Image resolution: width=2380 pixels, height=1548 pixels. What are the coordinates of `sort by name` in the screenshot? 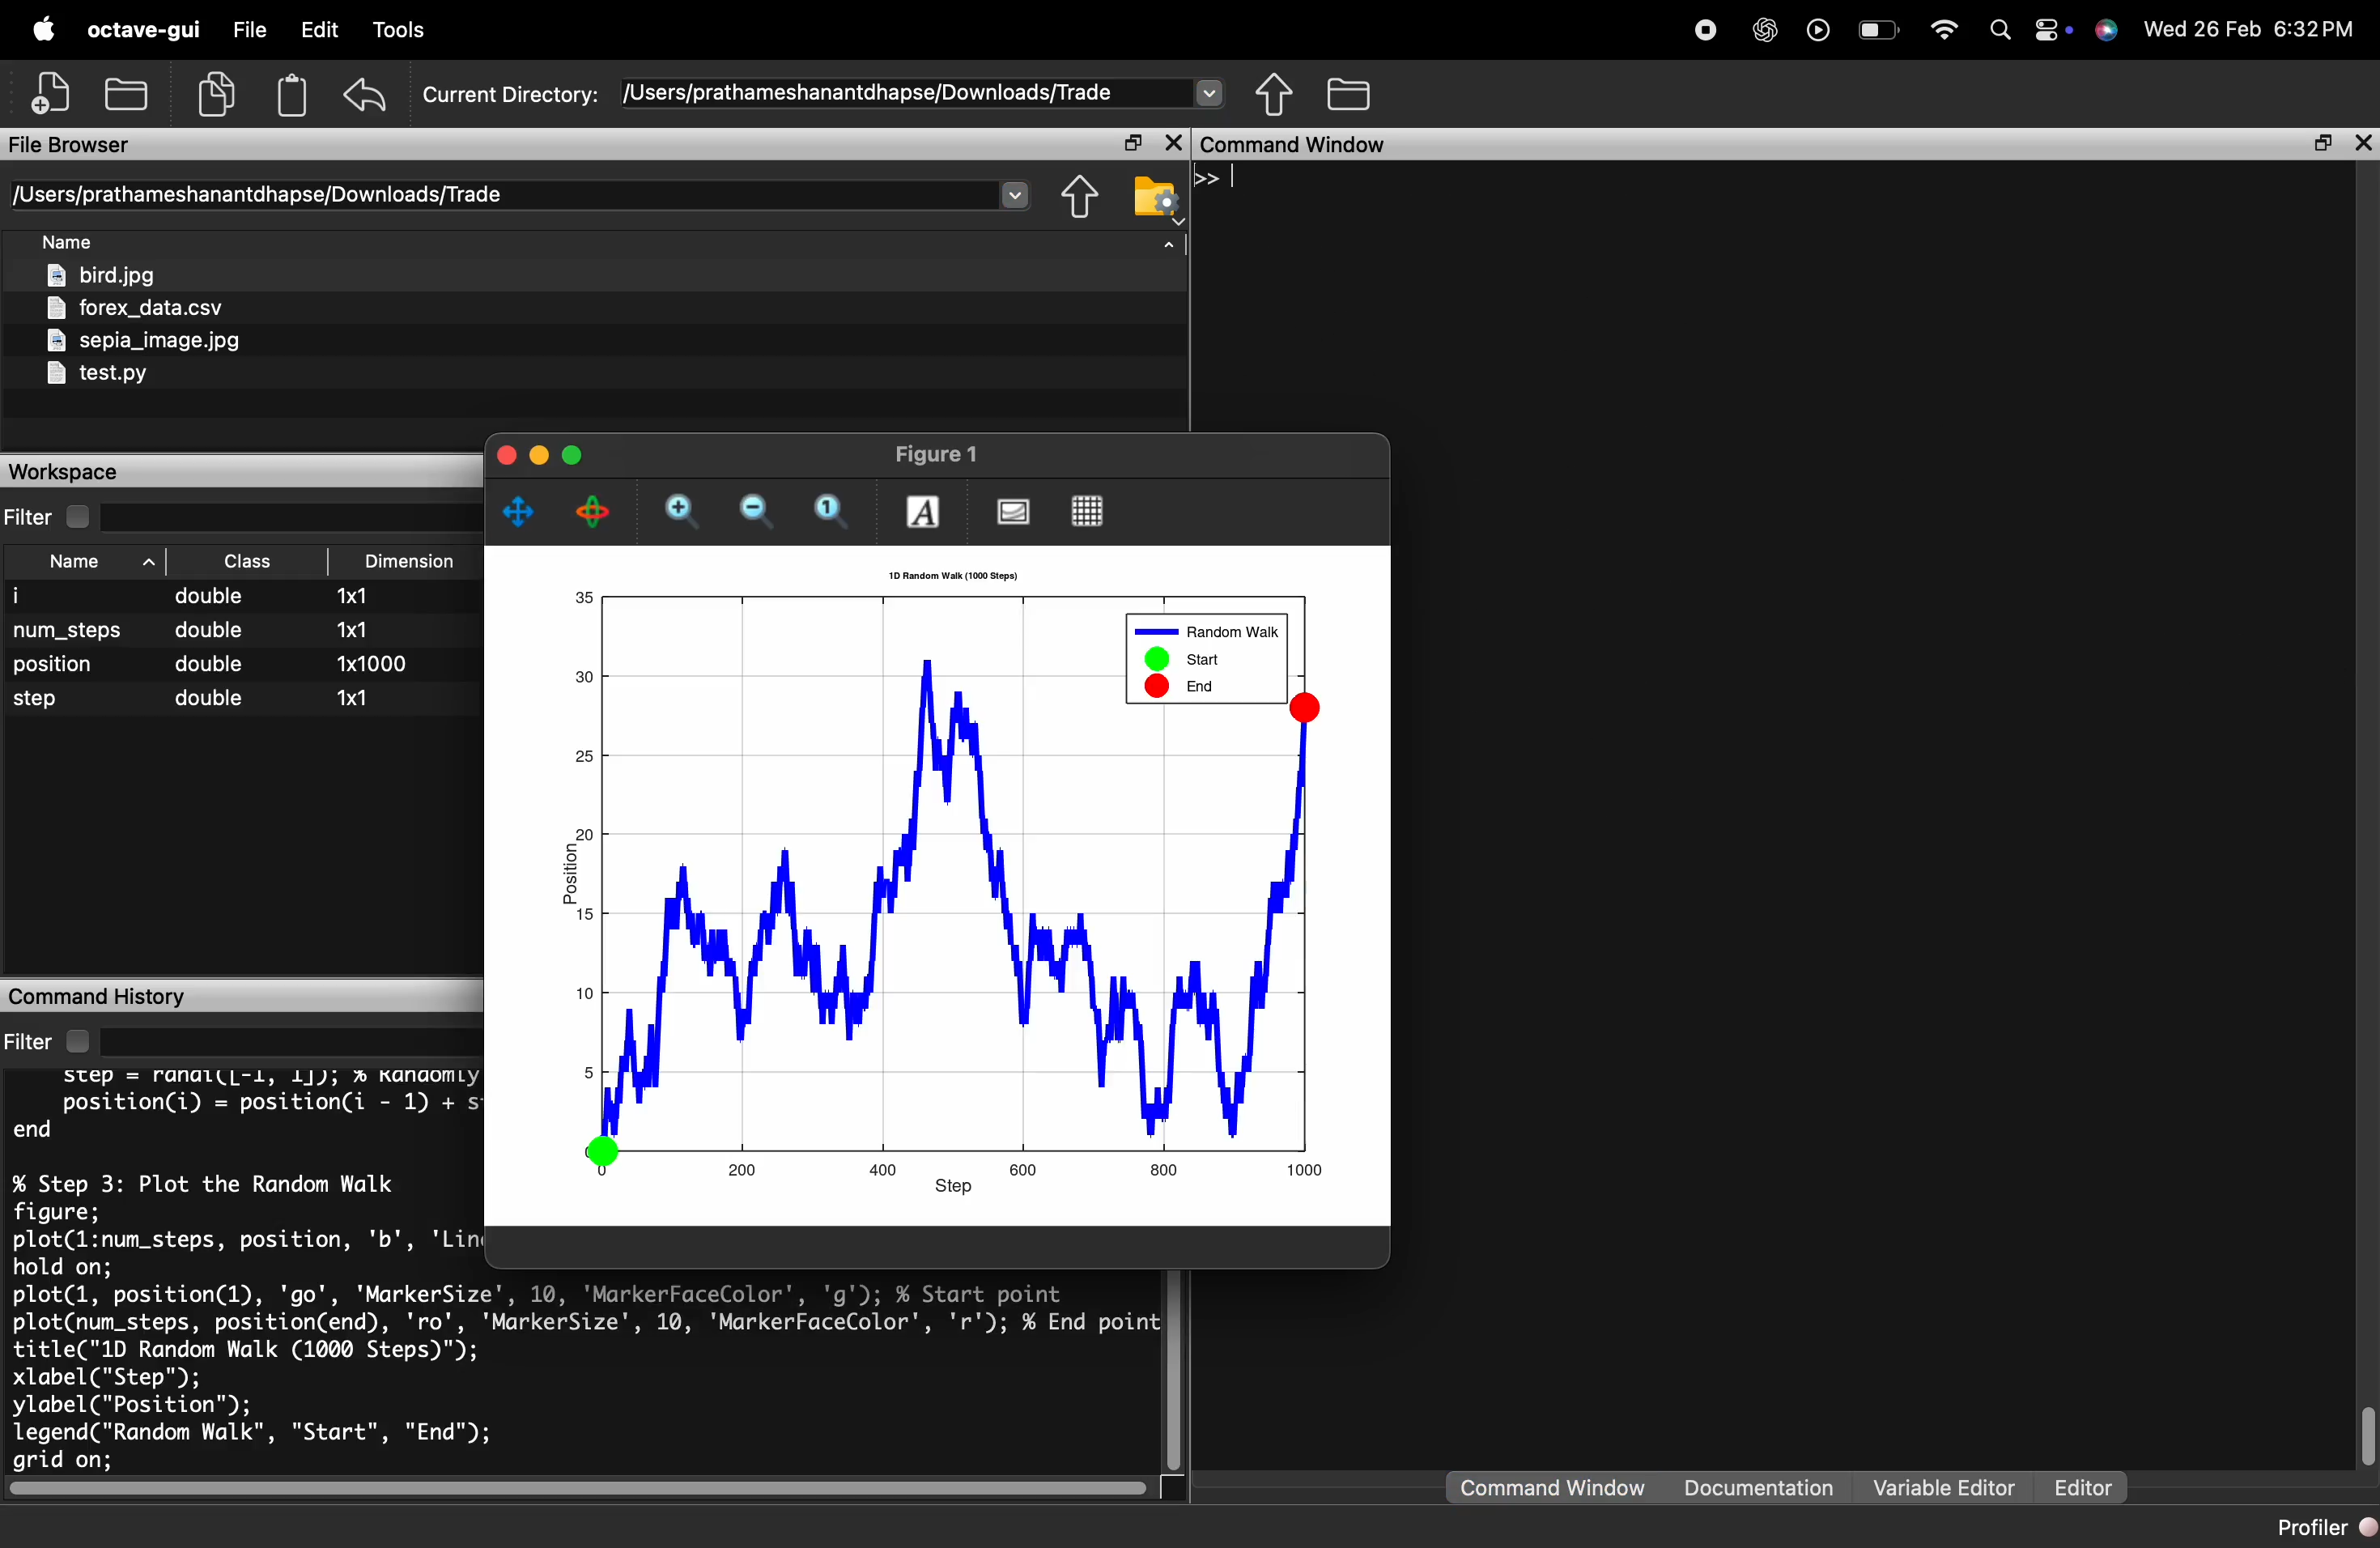 It's located at (75, 245).